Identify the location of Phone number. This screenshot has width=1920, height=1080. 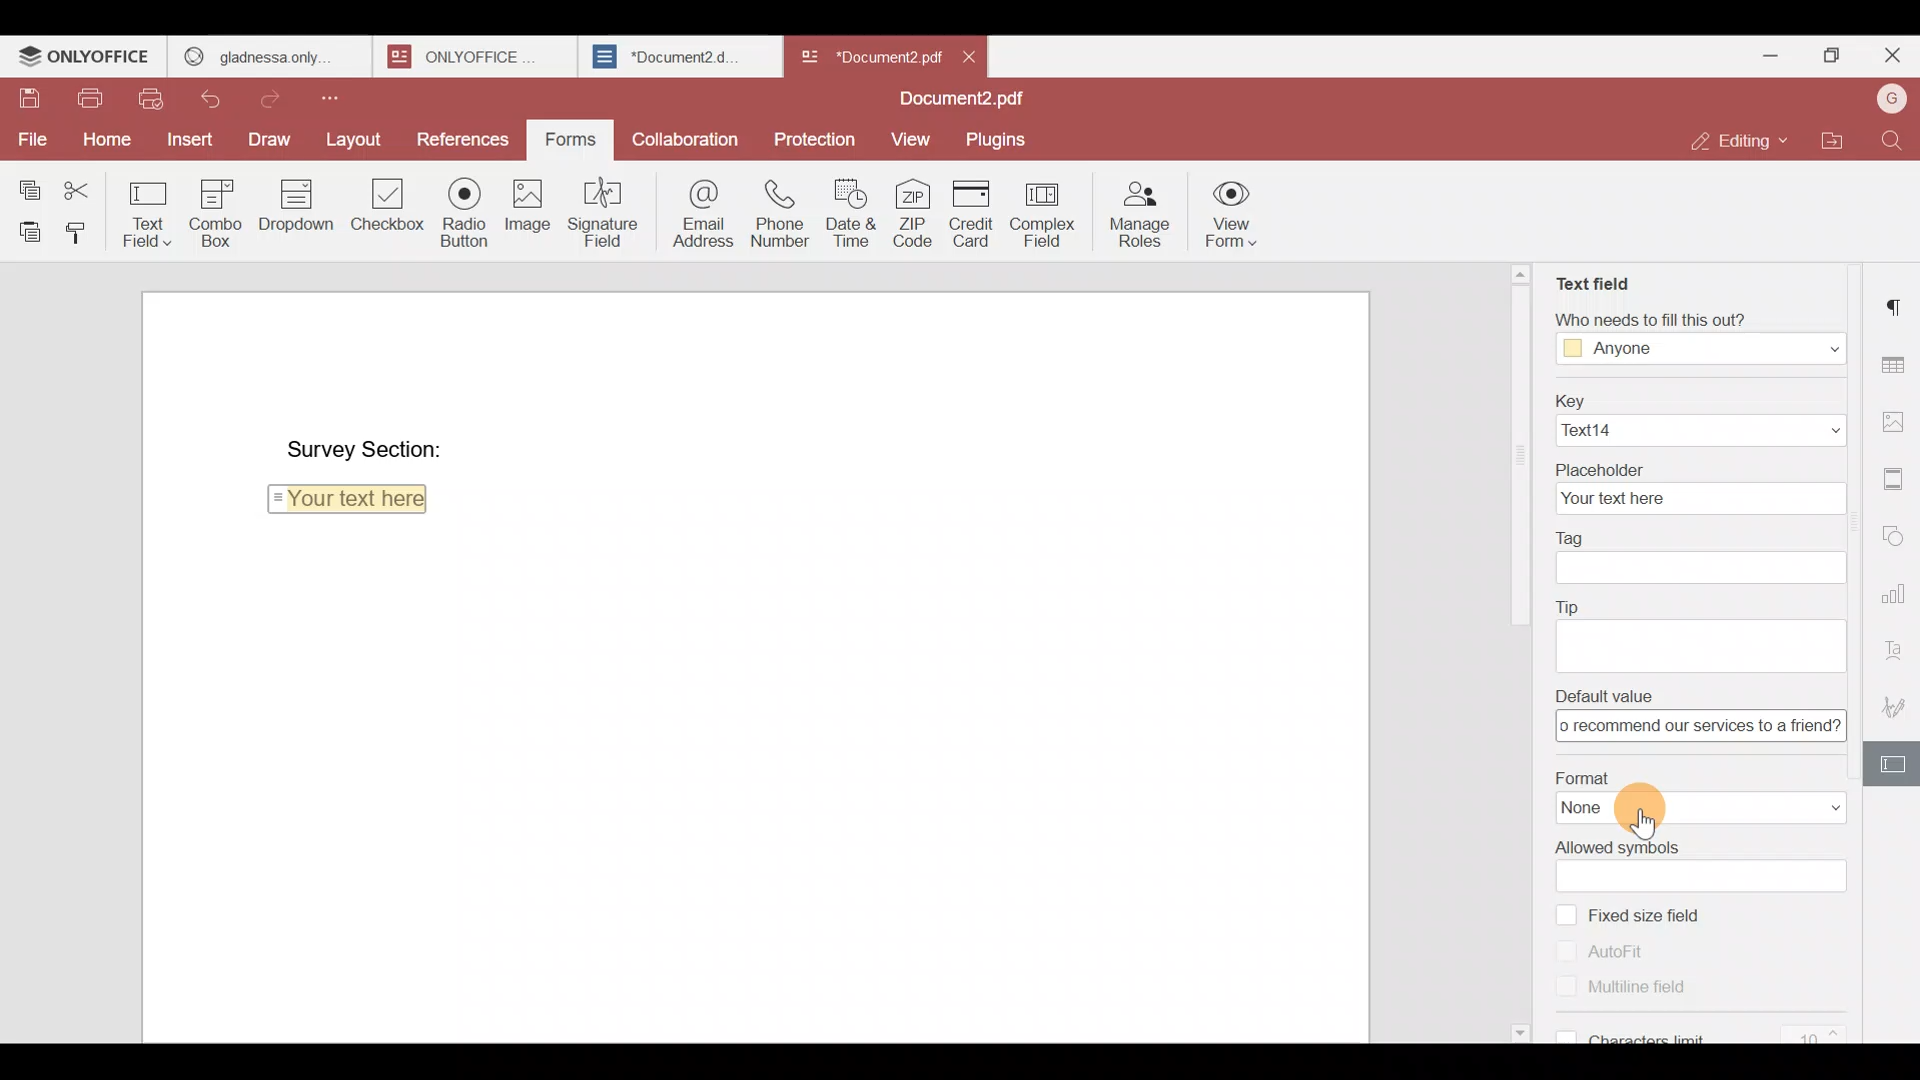
(782, 212).